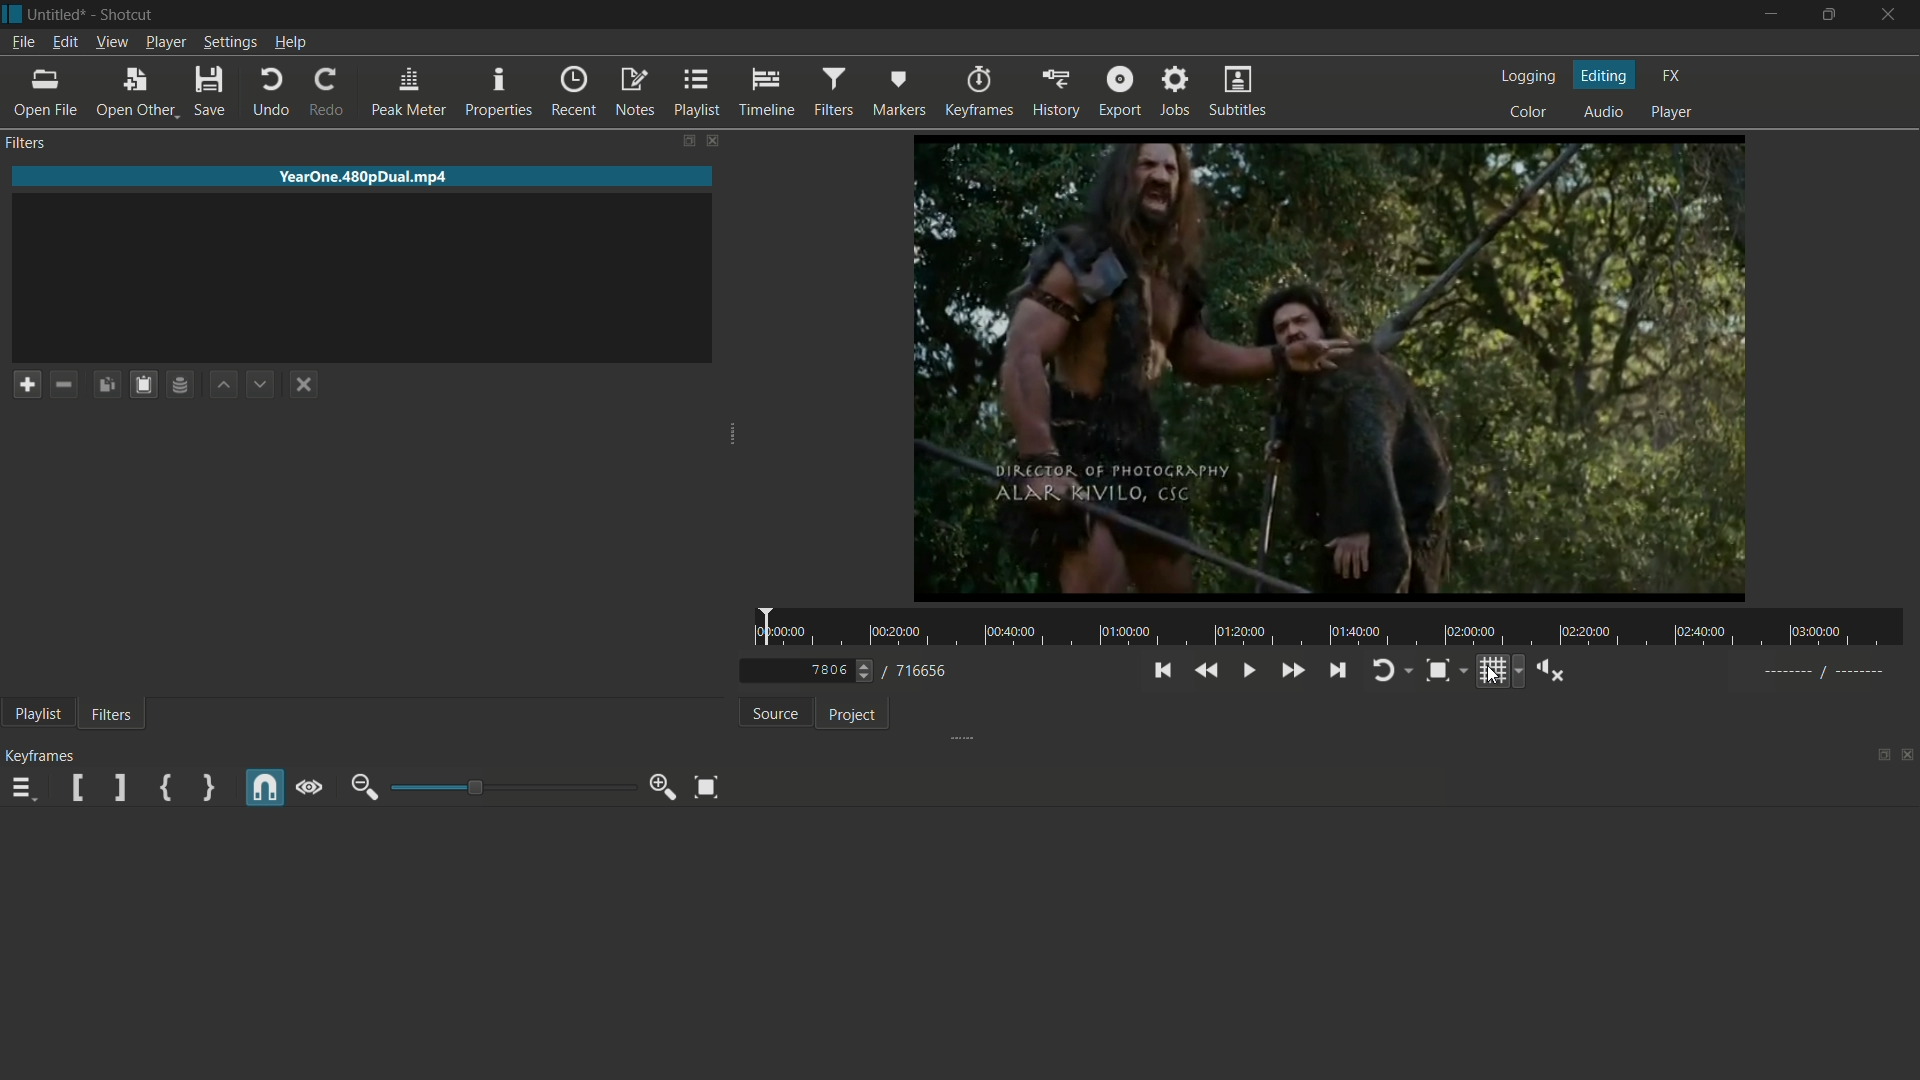  What do you see at coordinates (22, 791) in the screenshot?
I see `keyframes menu` at bounding box center [22, 791].